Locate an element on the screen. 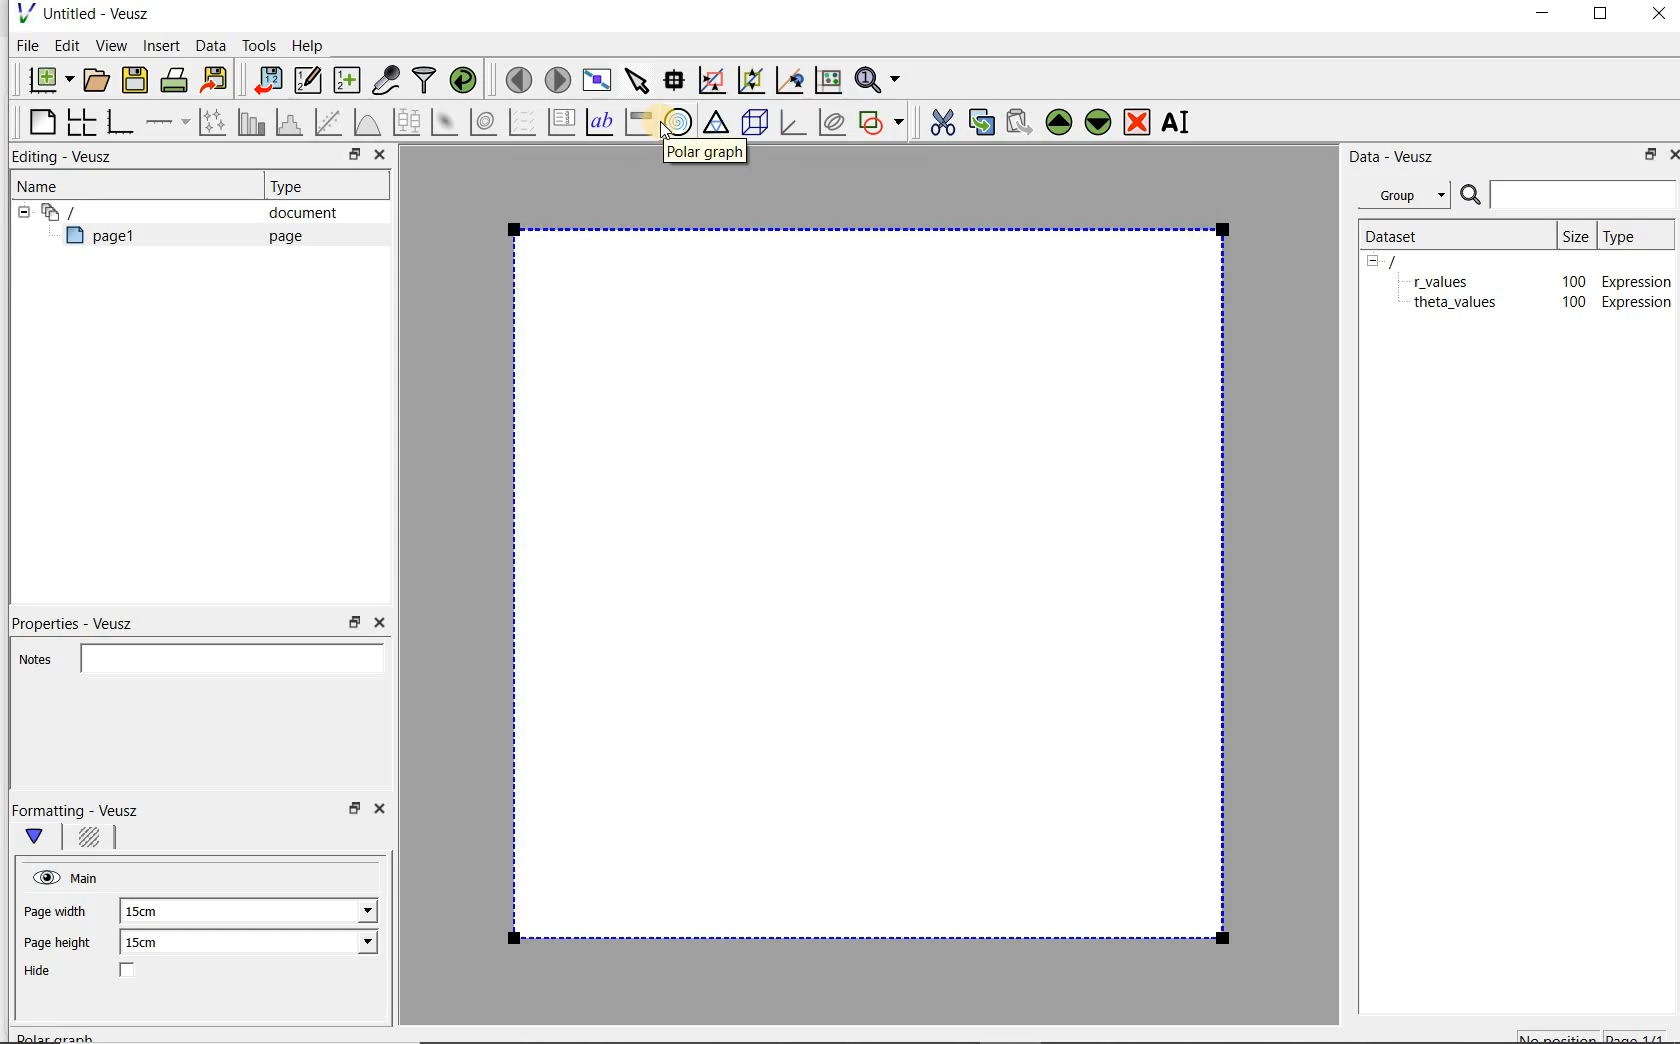  Close is located at coordinates (383, 812).